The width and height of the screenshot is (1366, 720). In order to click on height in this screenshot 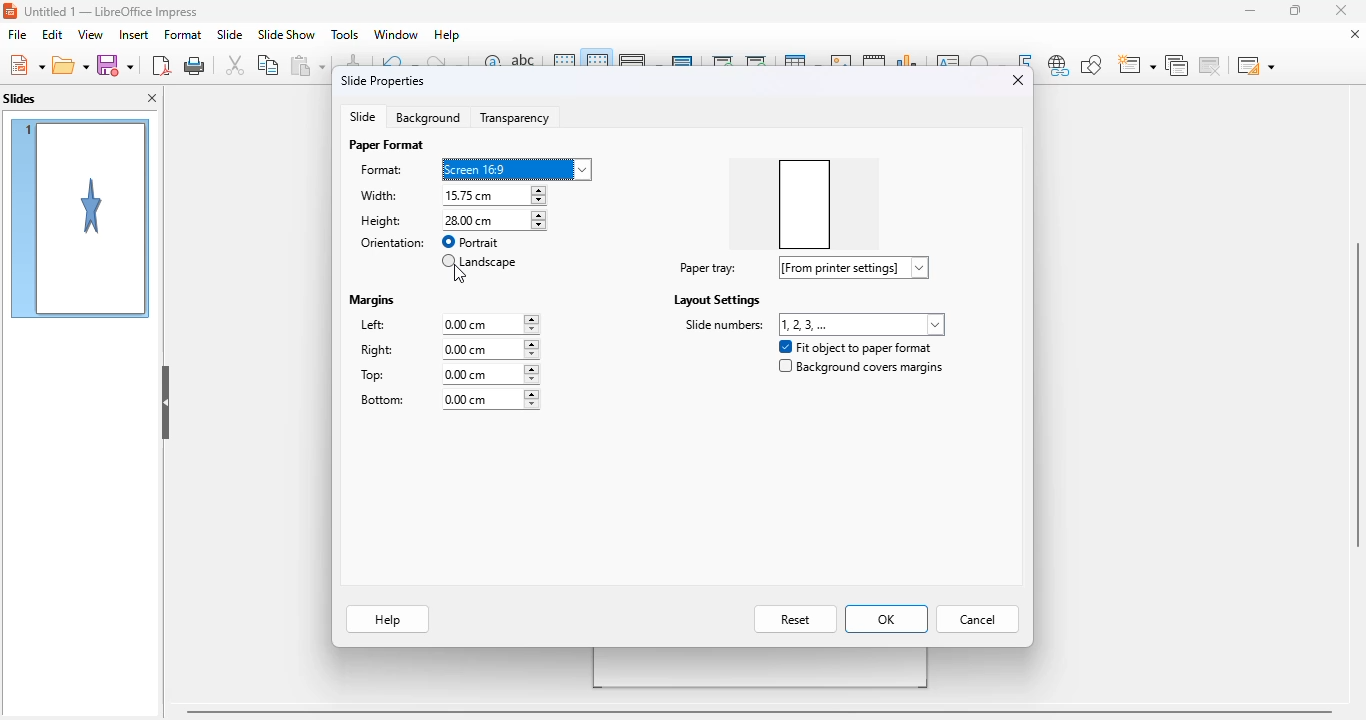, I will do `click(382, 220)`.